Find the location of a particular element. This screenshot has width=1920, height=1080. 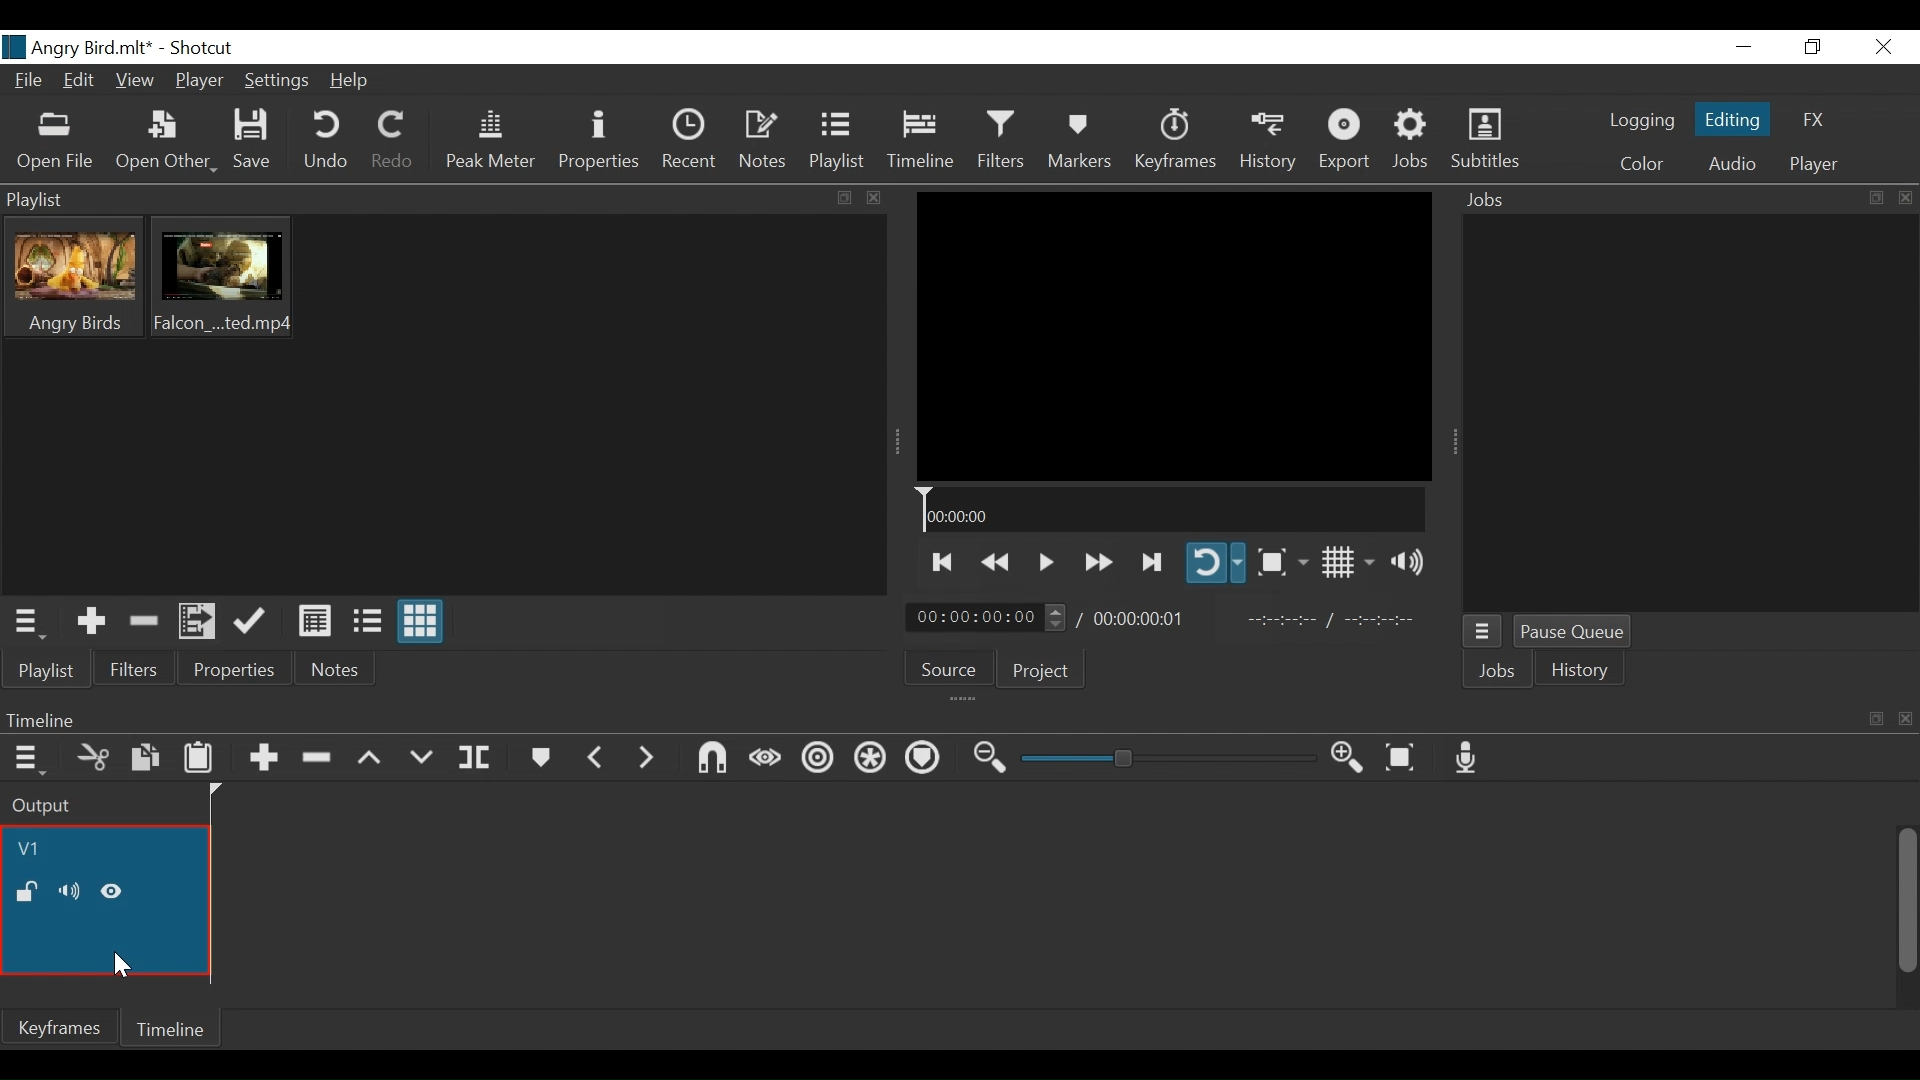

Zoom timeline to fit is located at coordinates (1401, 758).